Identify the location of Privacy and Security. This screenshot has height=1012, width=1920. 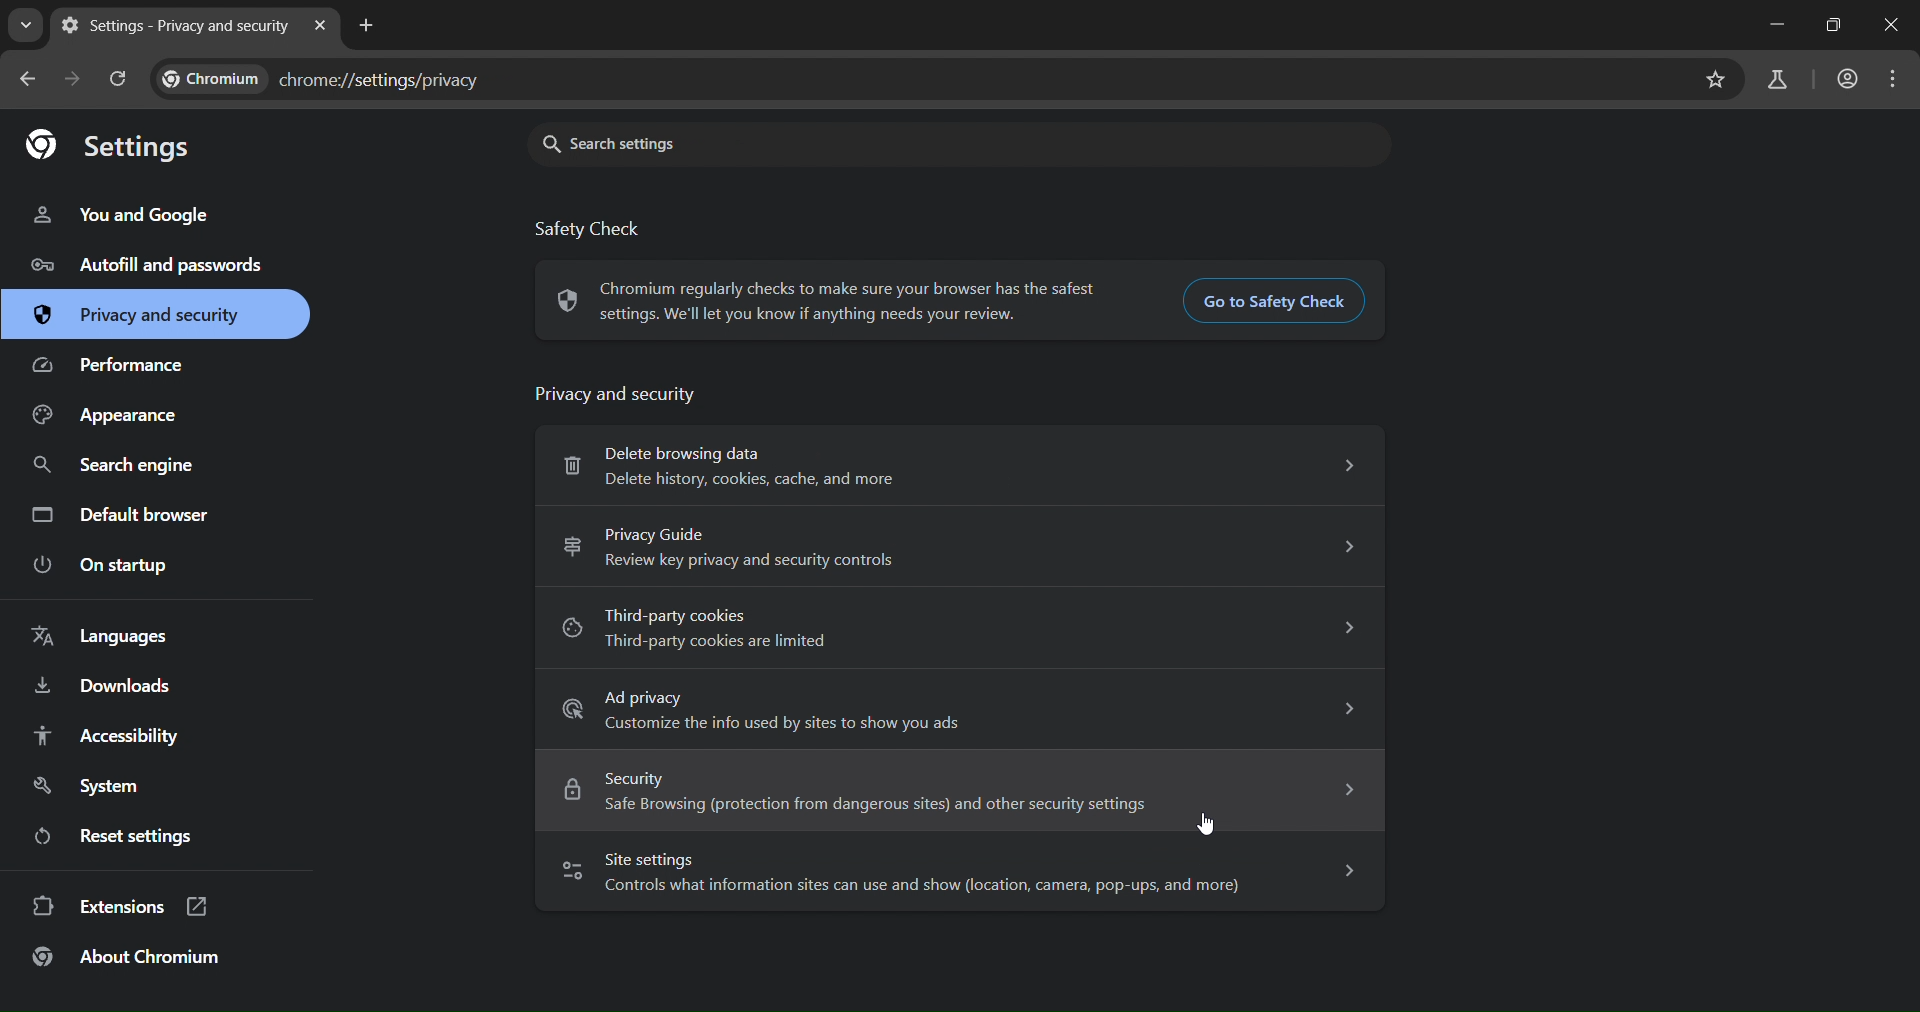
(626, 396).